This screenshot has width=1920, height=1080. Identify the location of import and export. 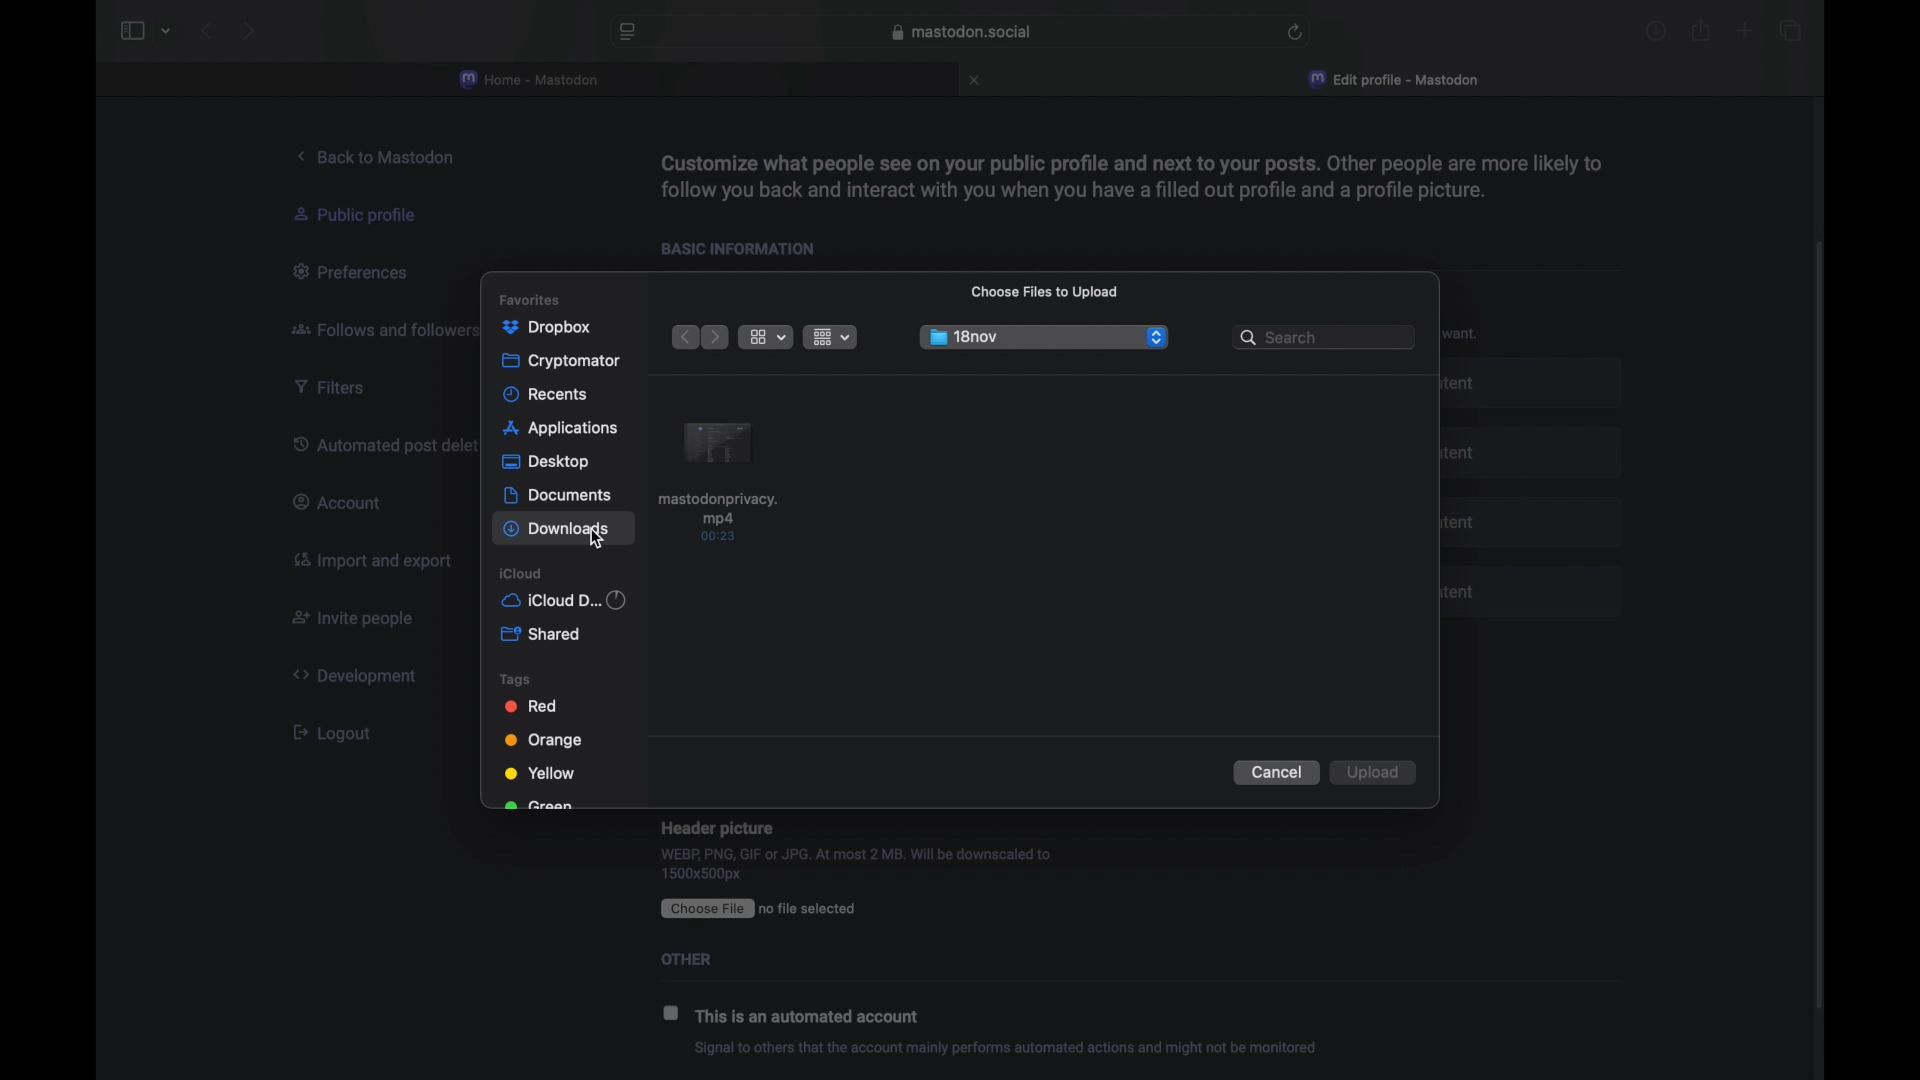
(370, 563).